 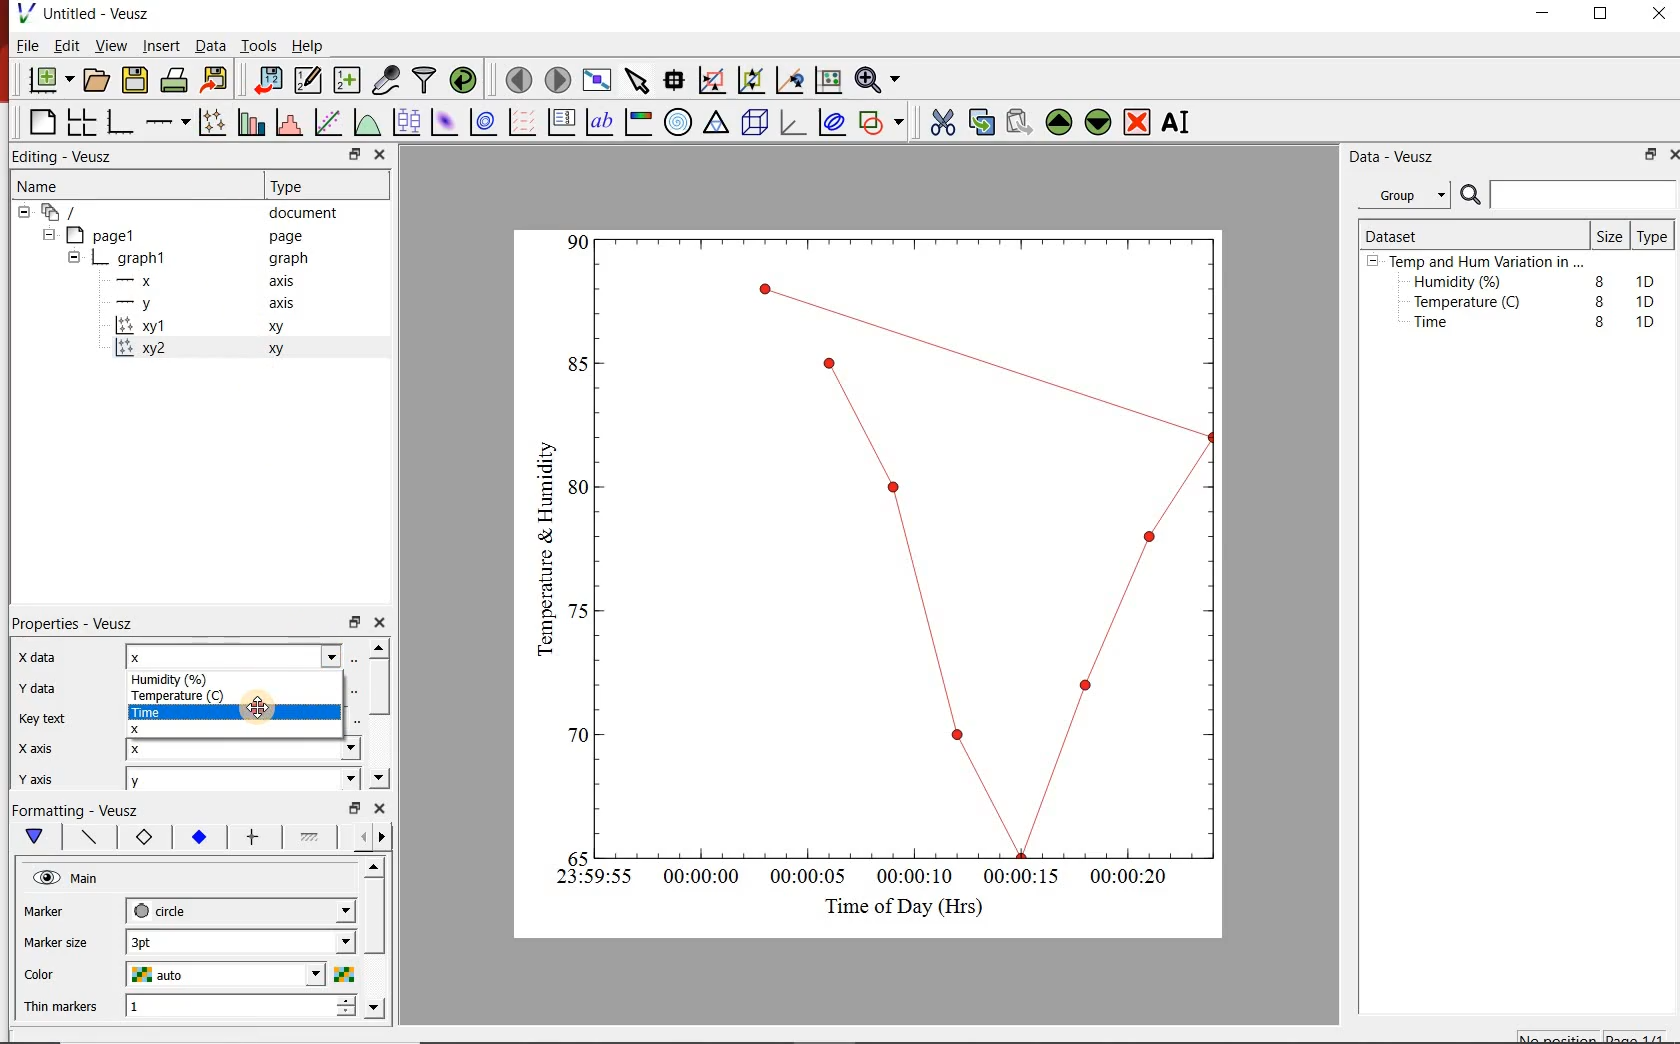 I want to click on document widget, so click(x=71, y=213).